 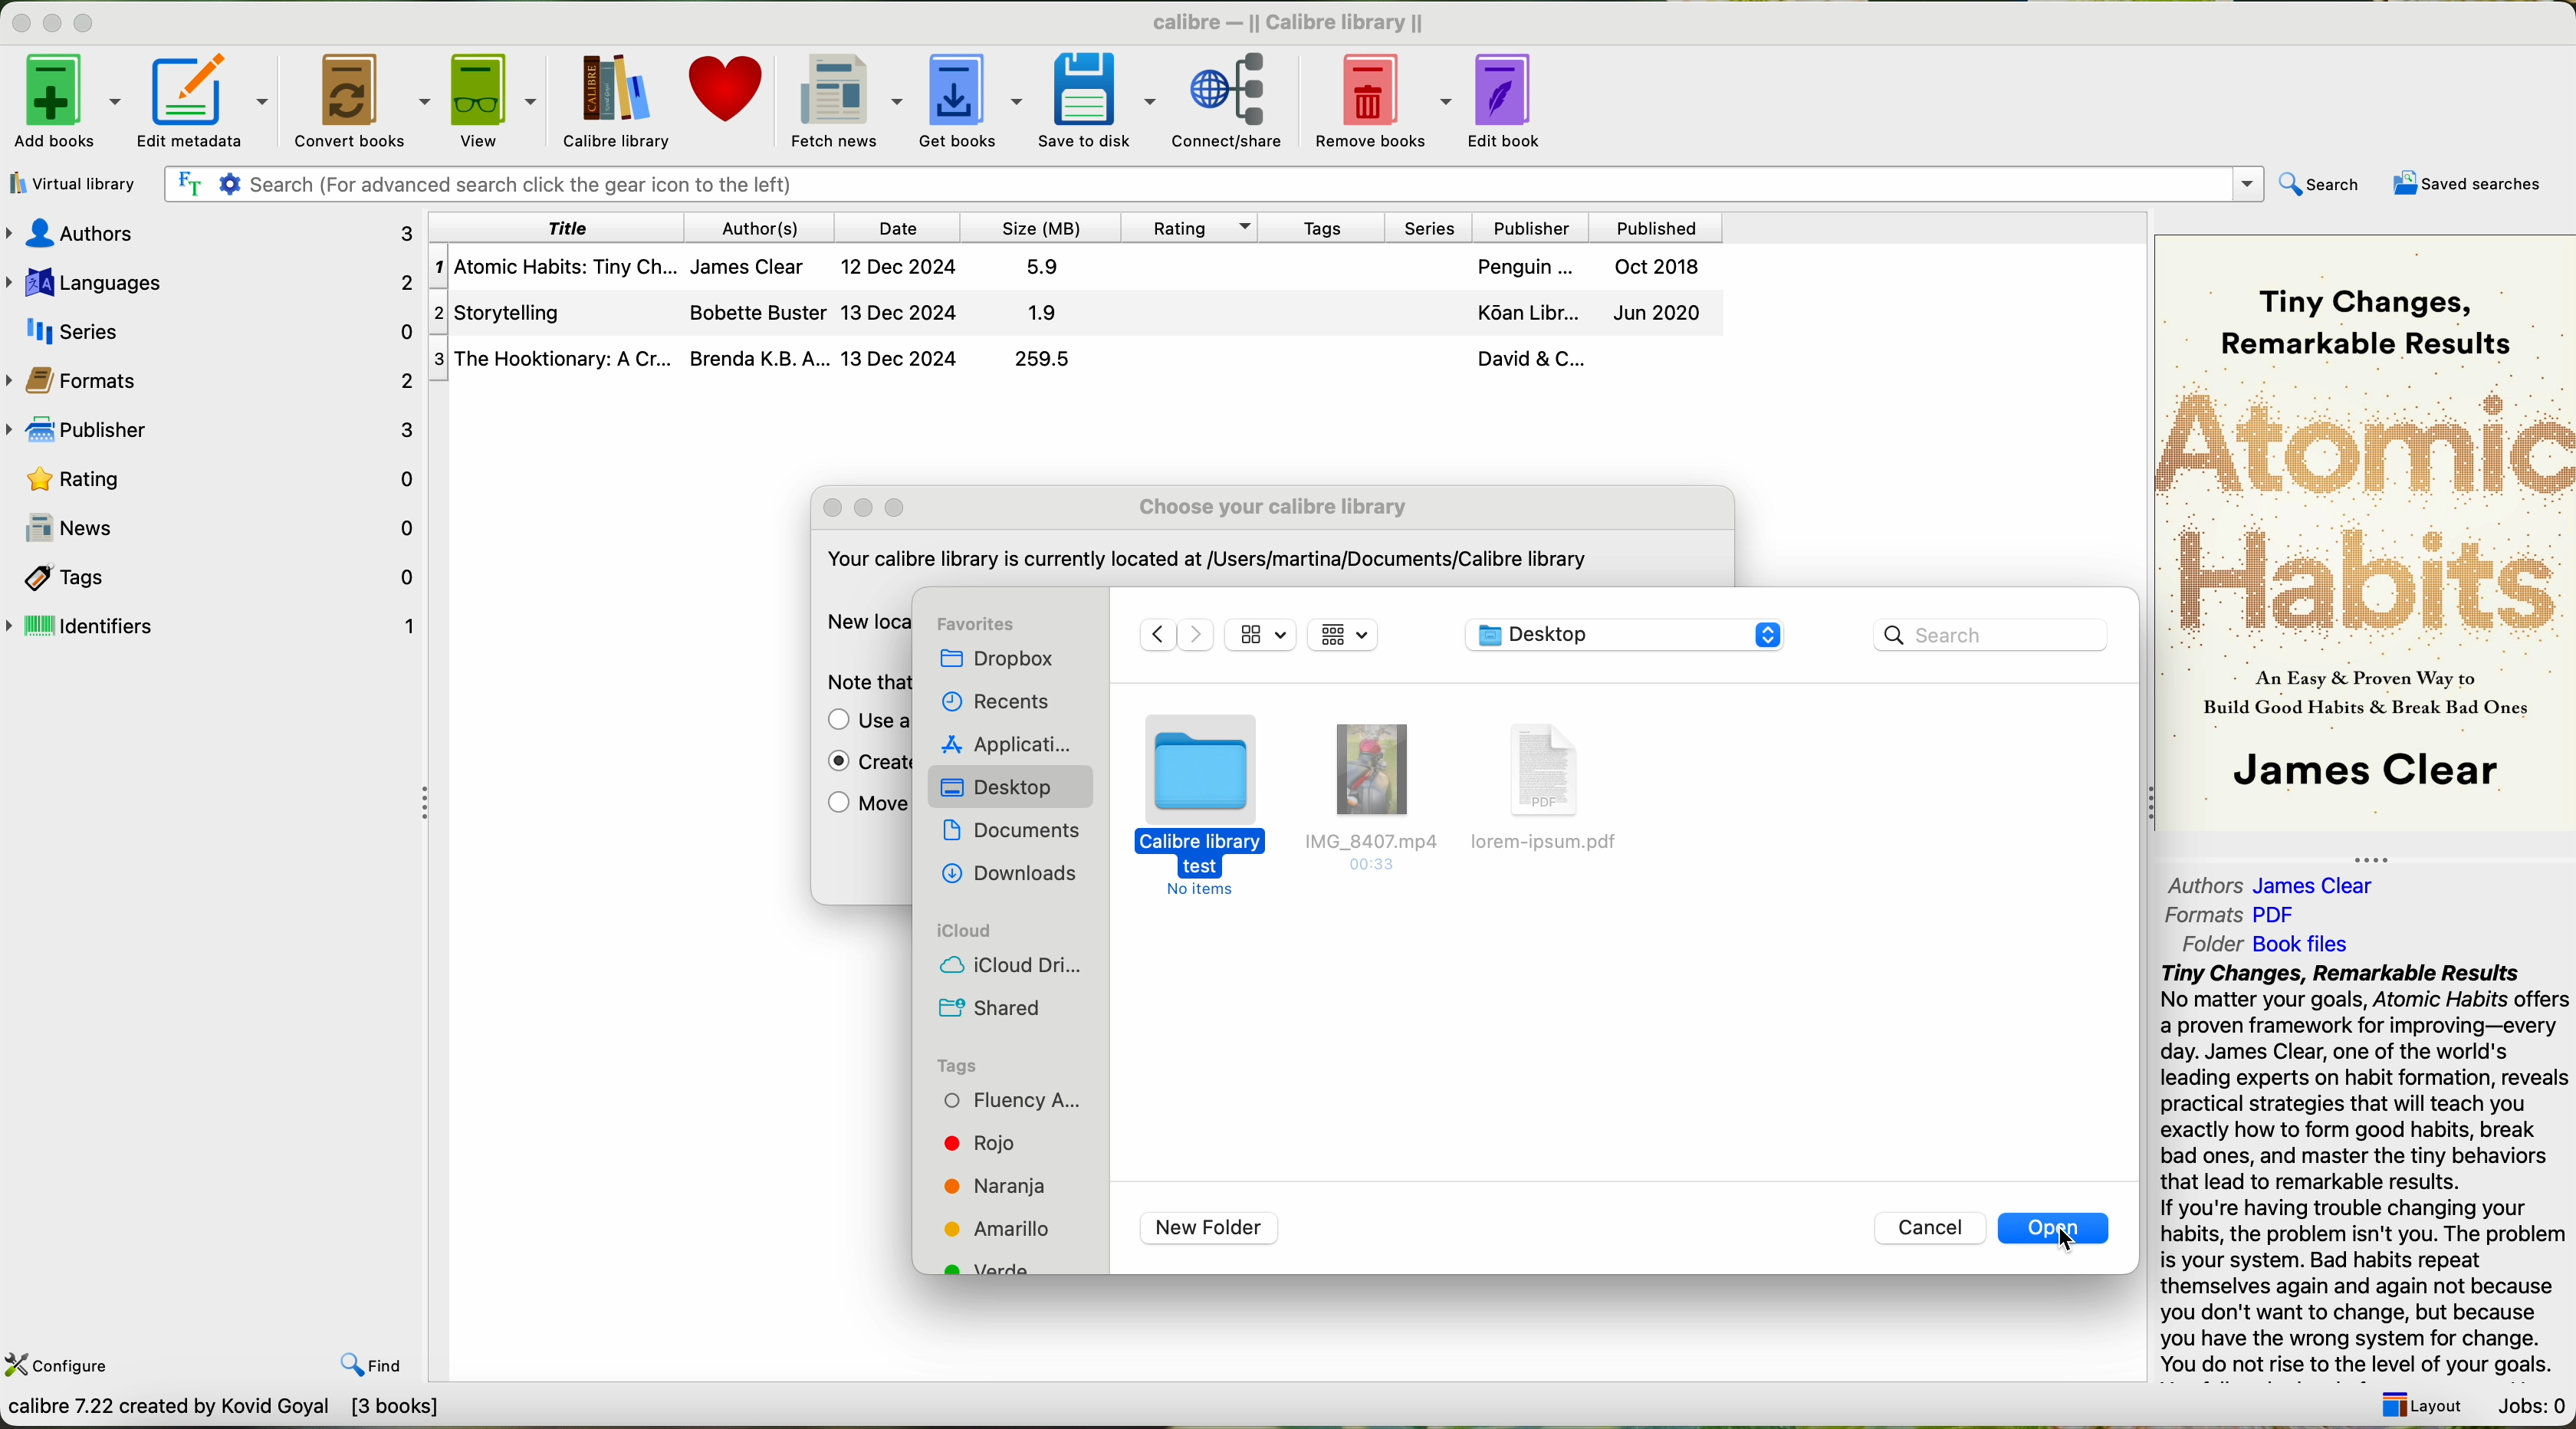 What do you see at coordinates (296, 1412) in the screenshot?
I see `Choose calbre library to work with Calbre Library [3book}` at bounding box center [296, 1412].